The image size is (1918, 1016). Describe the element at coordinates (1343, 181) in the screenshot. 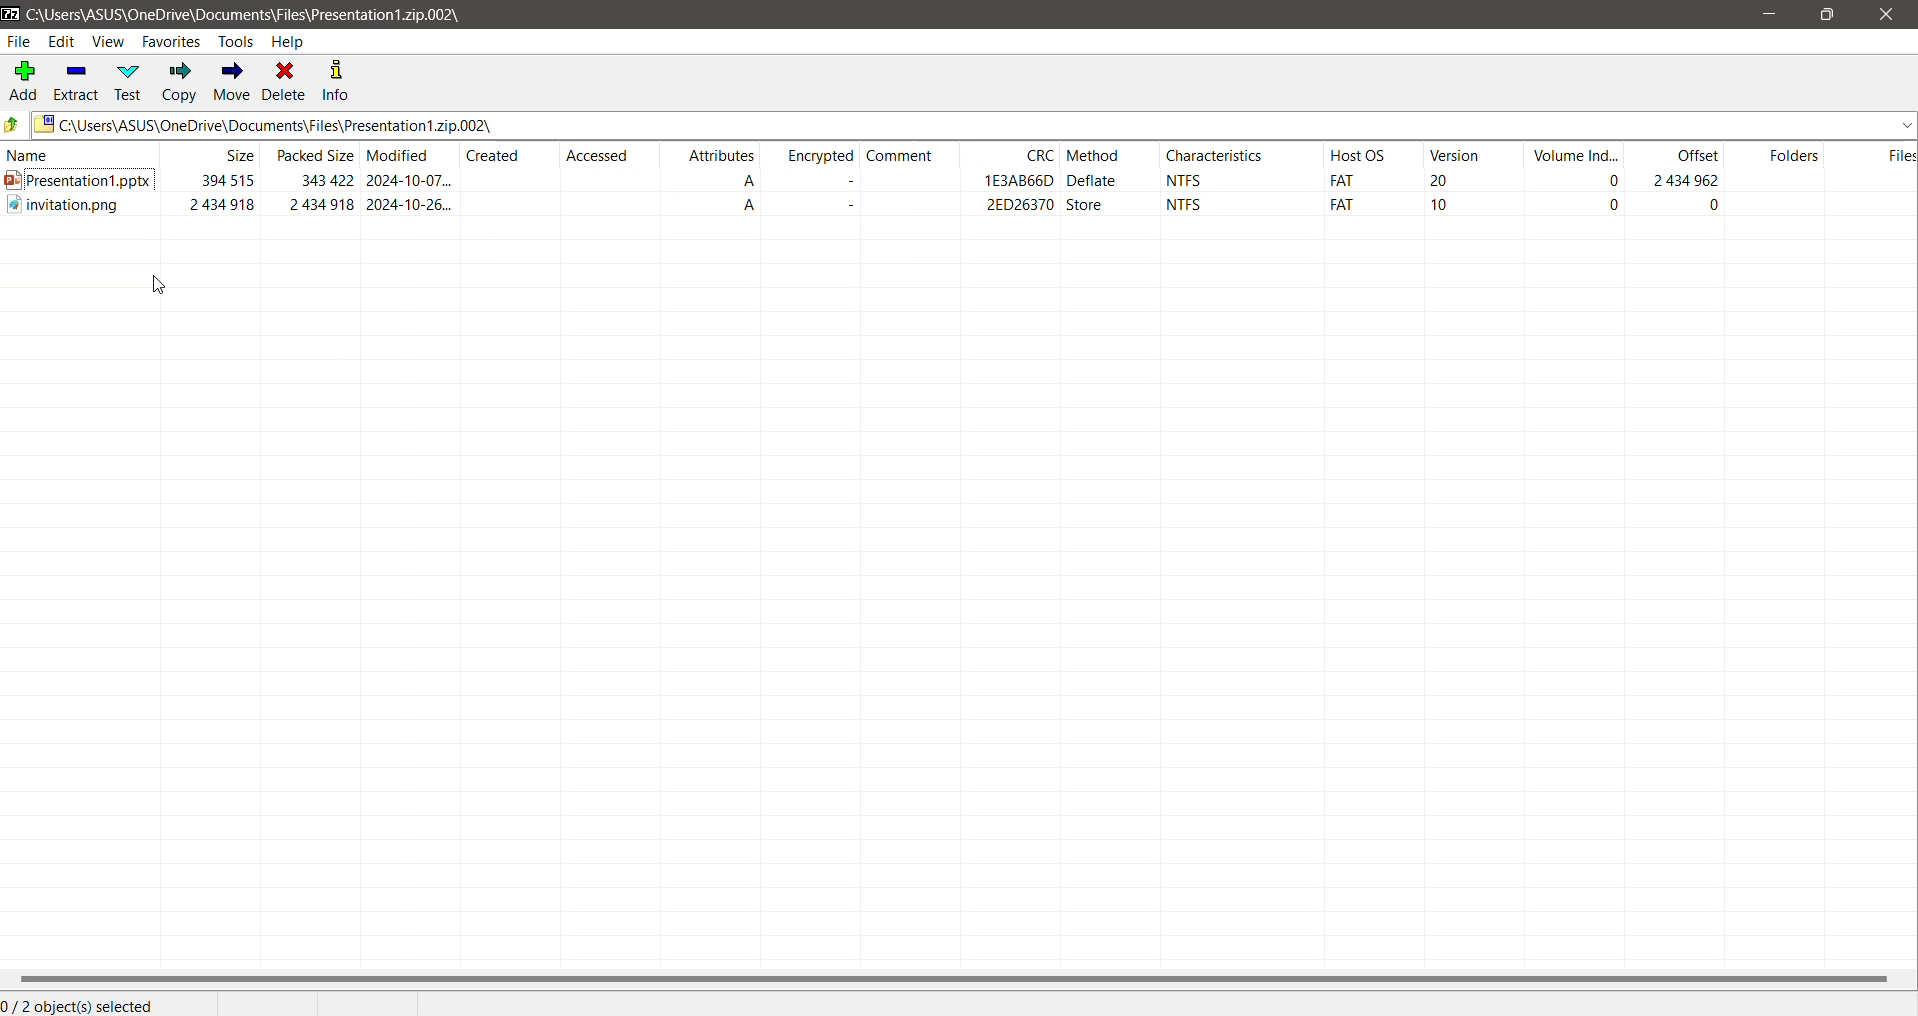

I see `FAT` at that location.